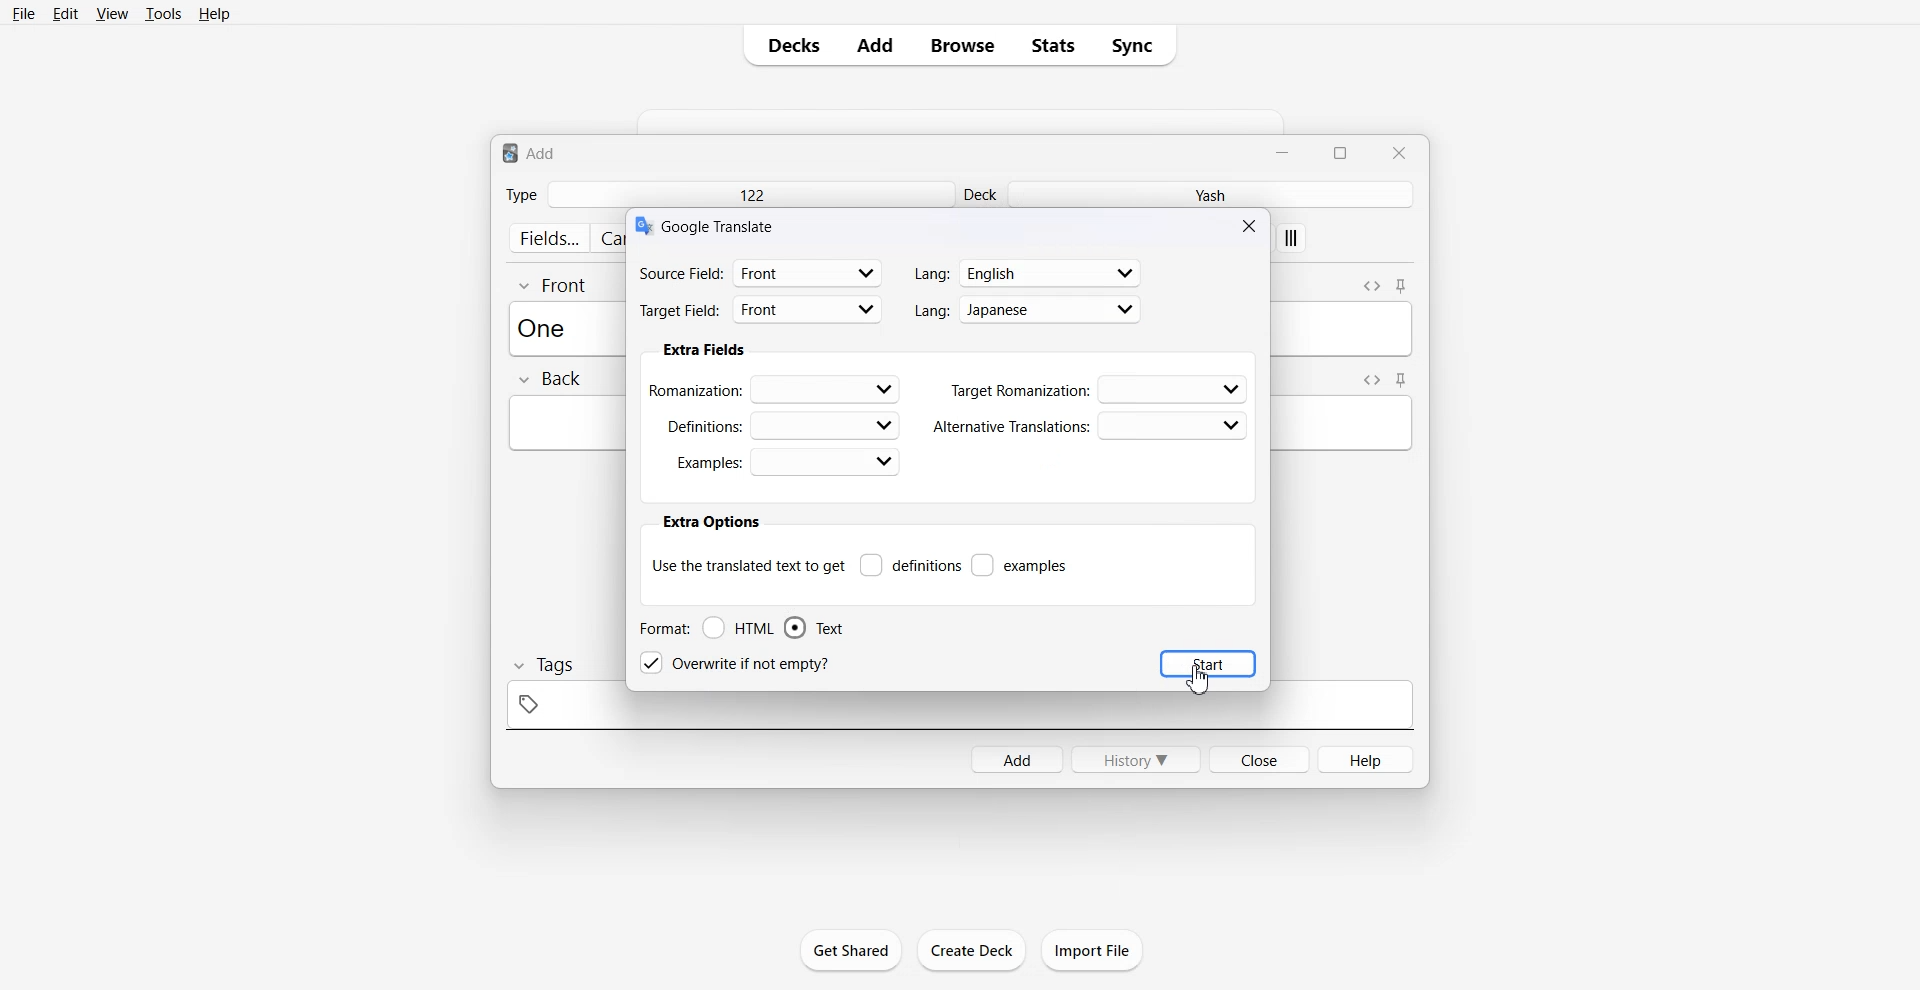 This screenshot has height=990, width=1920. Describe the element at coordinates (814, 627) in the screenshot. I see `Text` at that location.